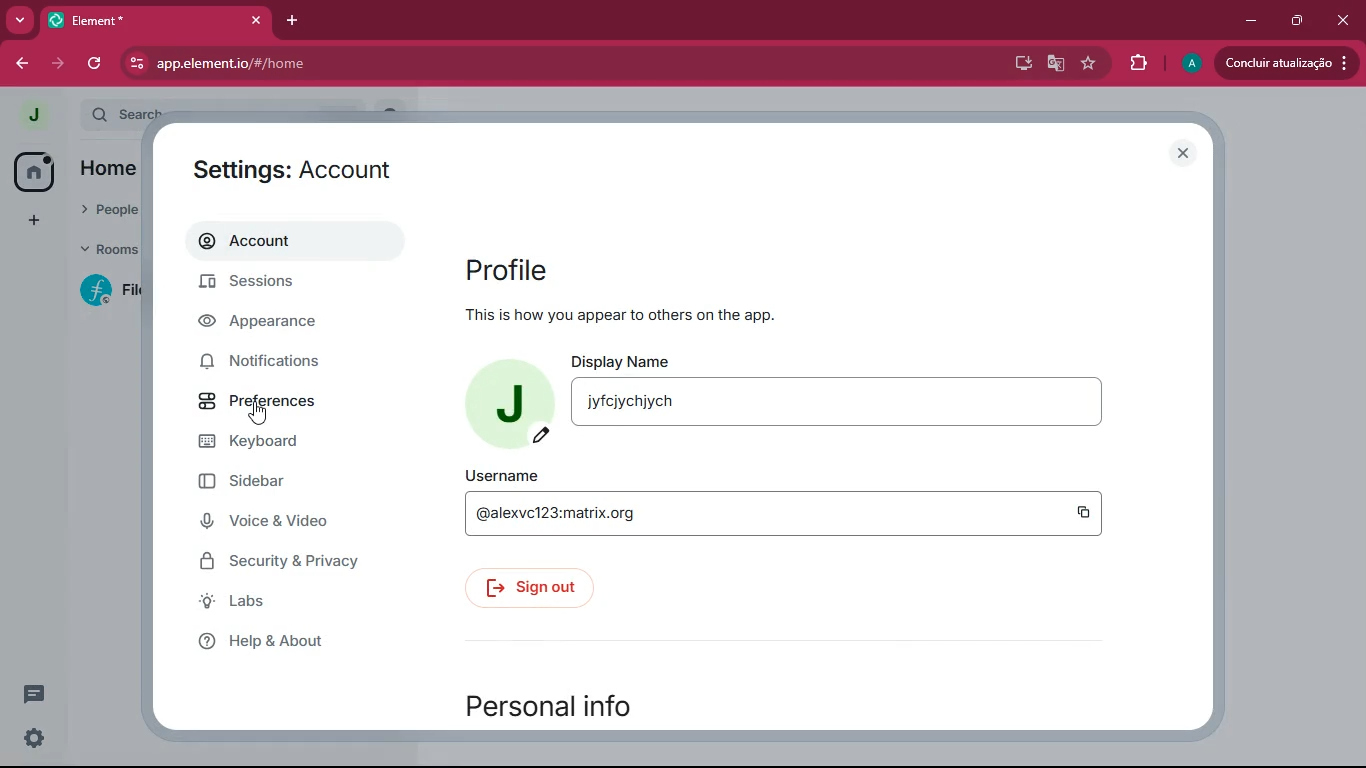  I want to click on favourite, so click(1089, 64).